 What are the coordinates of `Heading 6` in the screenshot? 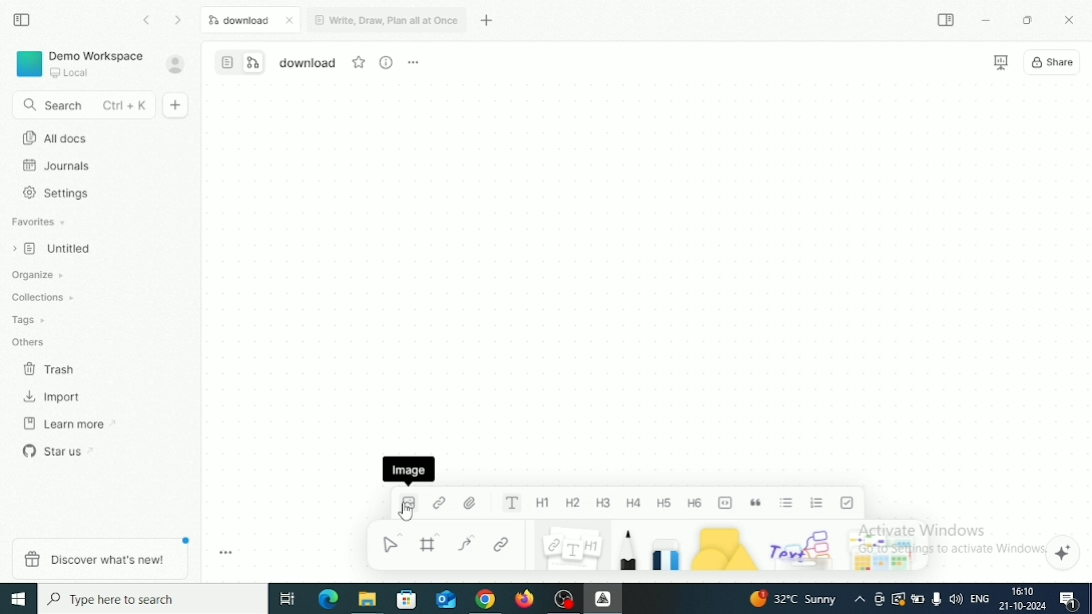 It's located at (696, 502).